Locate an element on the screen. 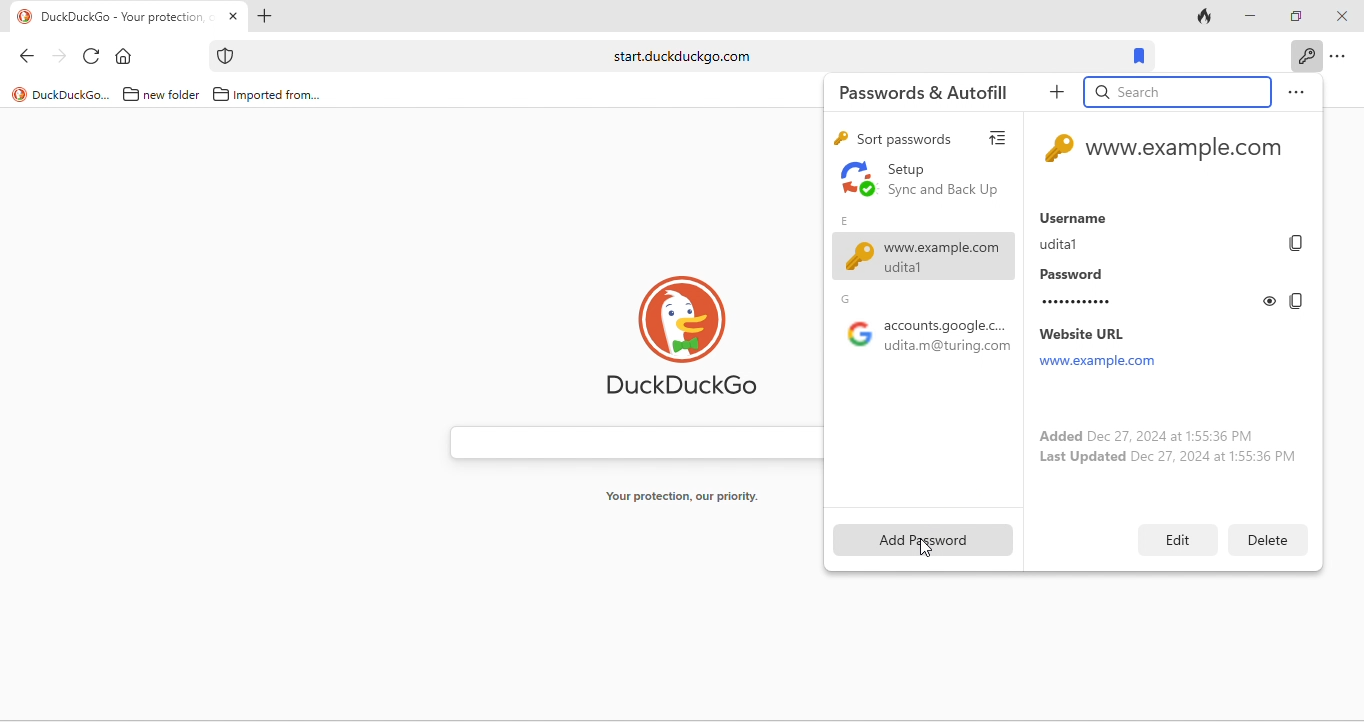 The width and height of the screenshot is (1364, 722). key is located at coordinates (1058, 150).